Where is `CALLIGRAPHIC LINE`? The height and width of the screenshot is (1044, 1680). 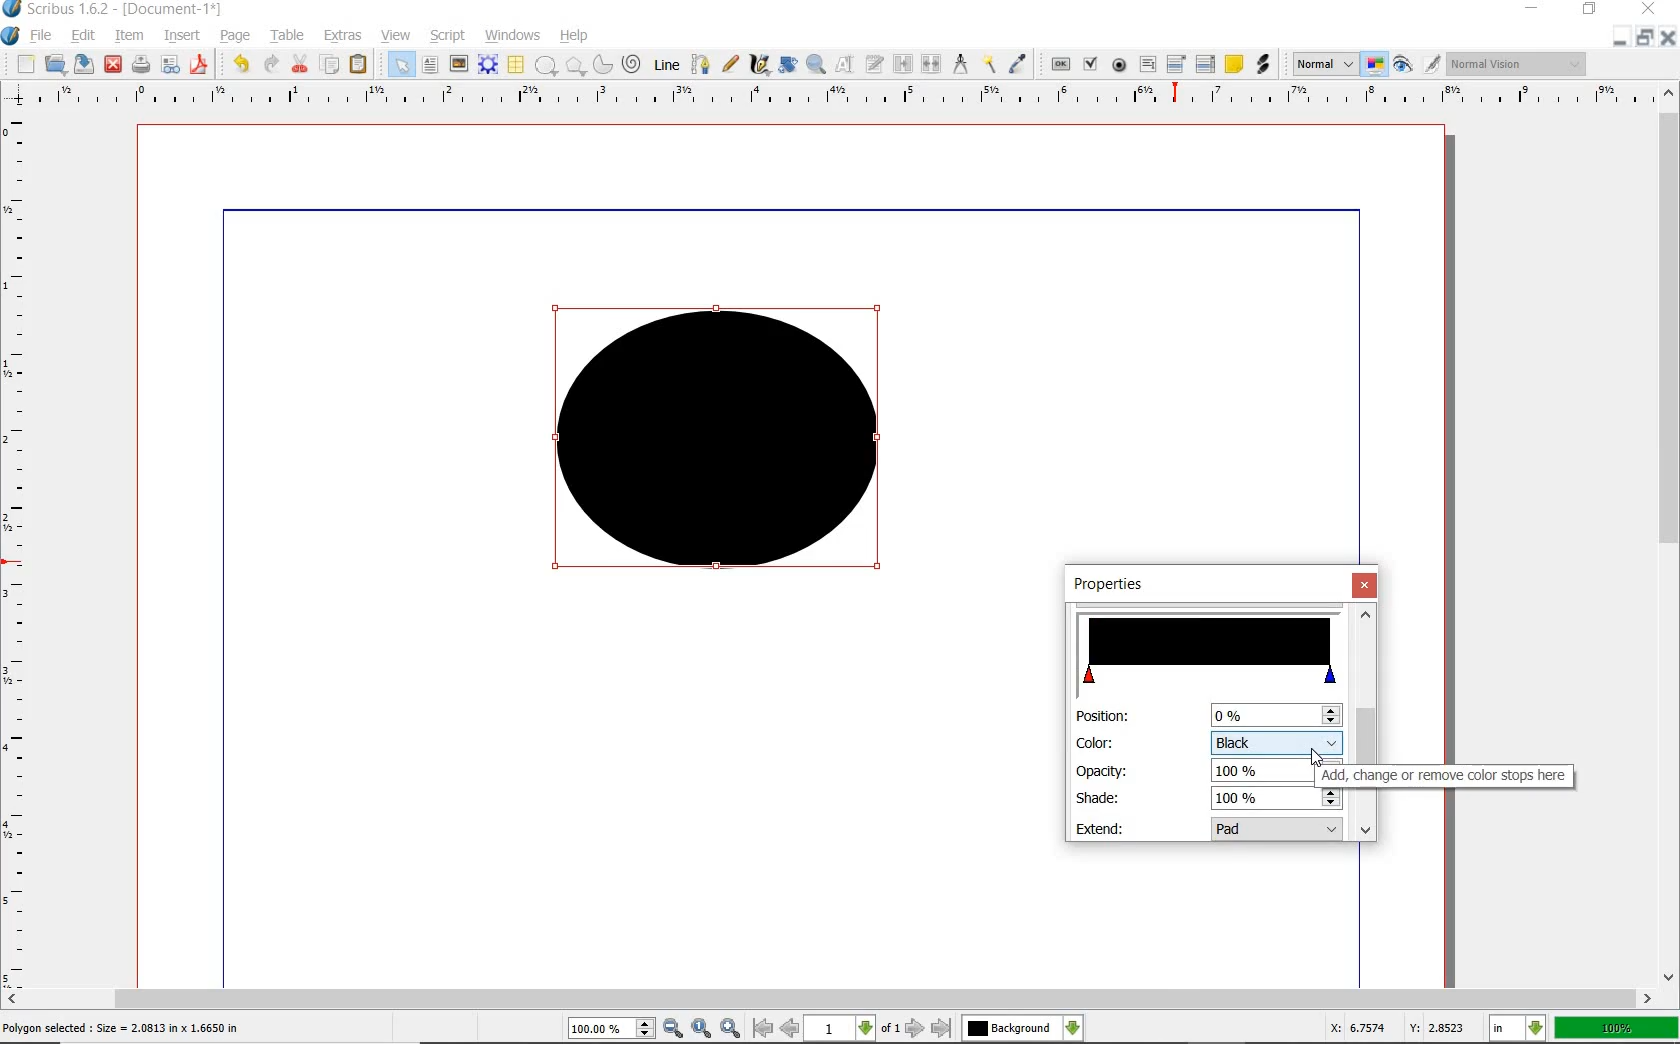 CALLIGRAPHIC LINE is located at coordinates (759, 65).